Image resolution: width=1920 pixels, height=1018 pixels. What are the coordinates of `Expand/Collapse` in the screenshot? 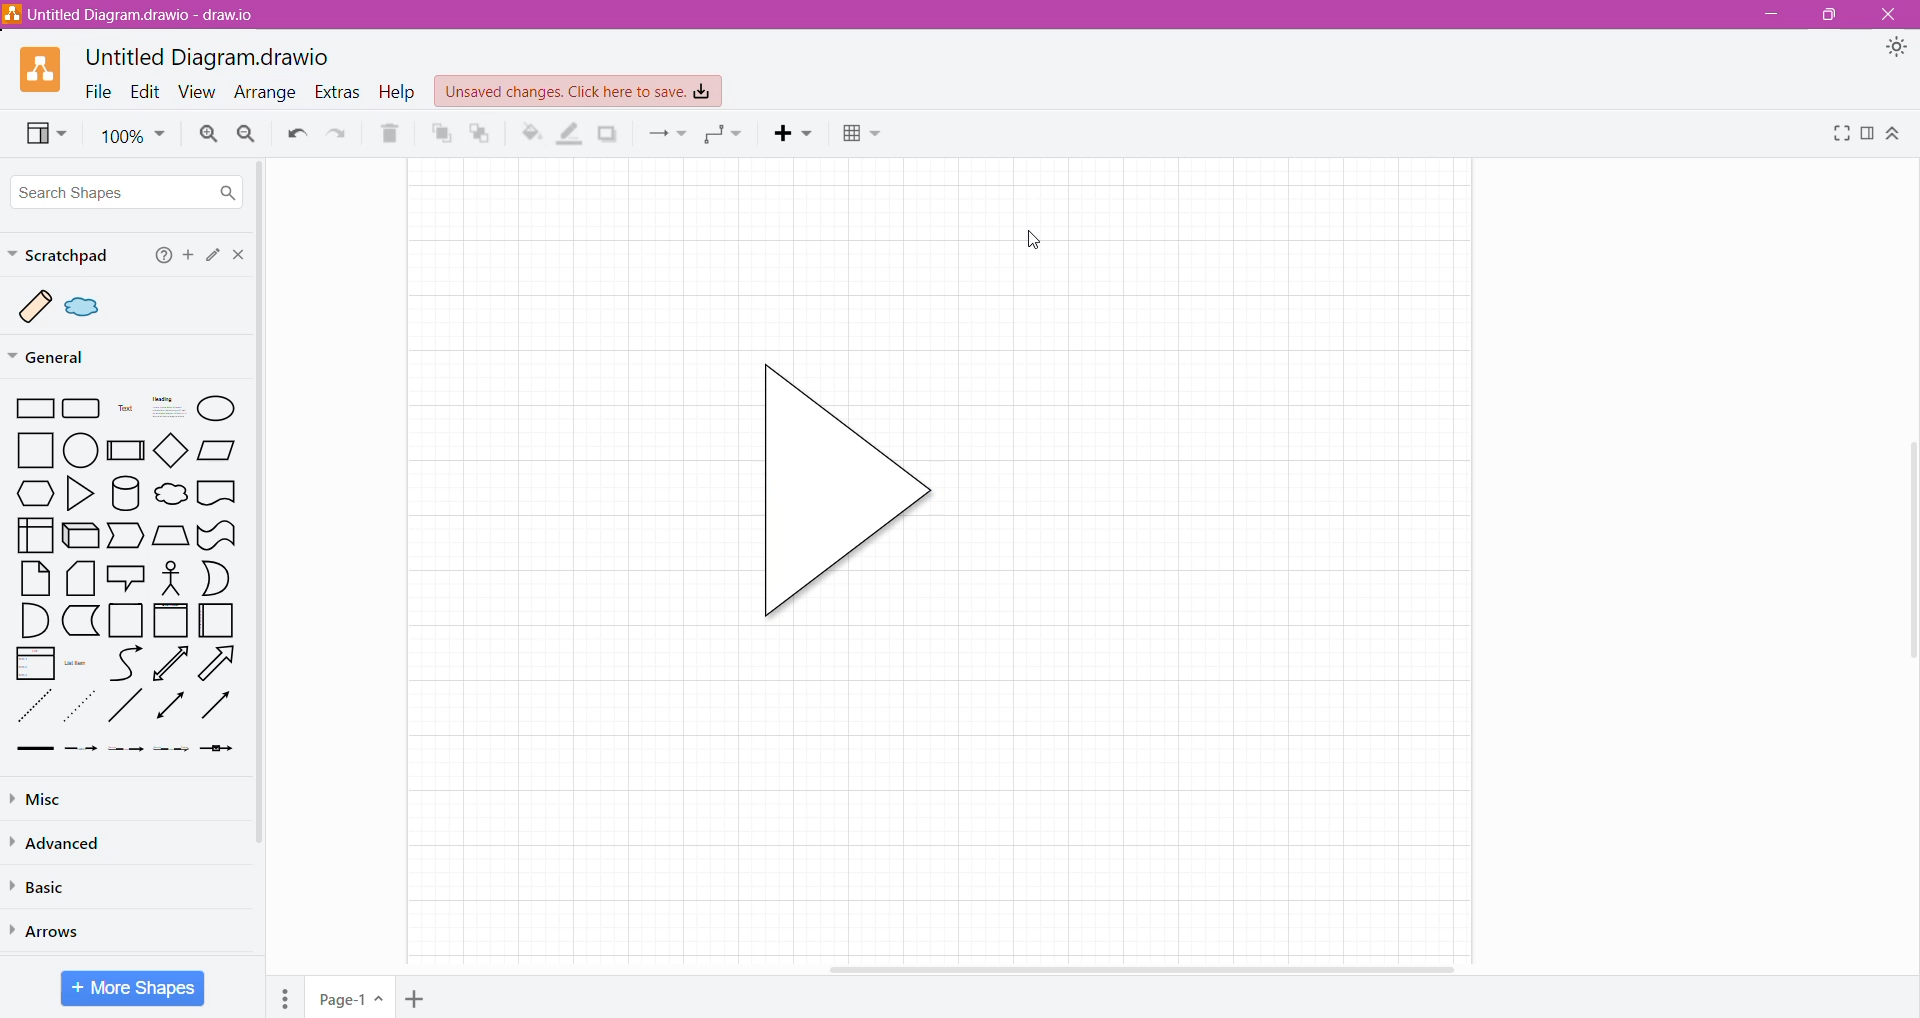 It's located at (1894, 132).